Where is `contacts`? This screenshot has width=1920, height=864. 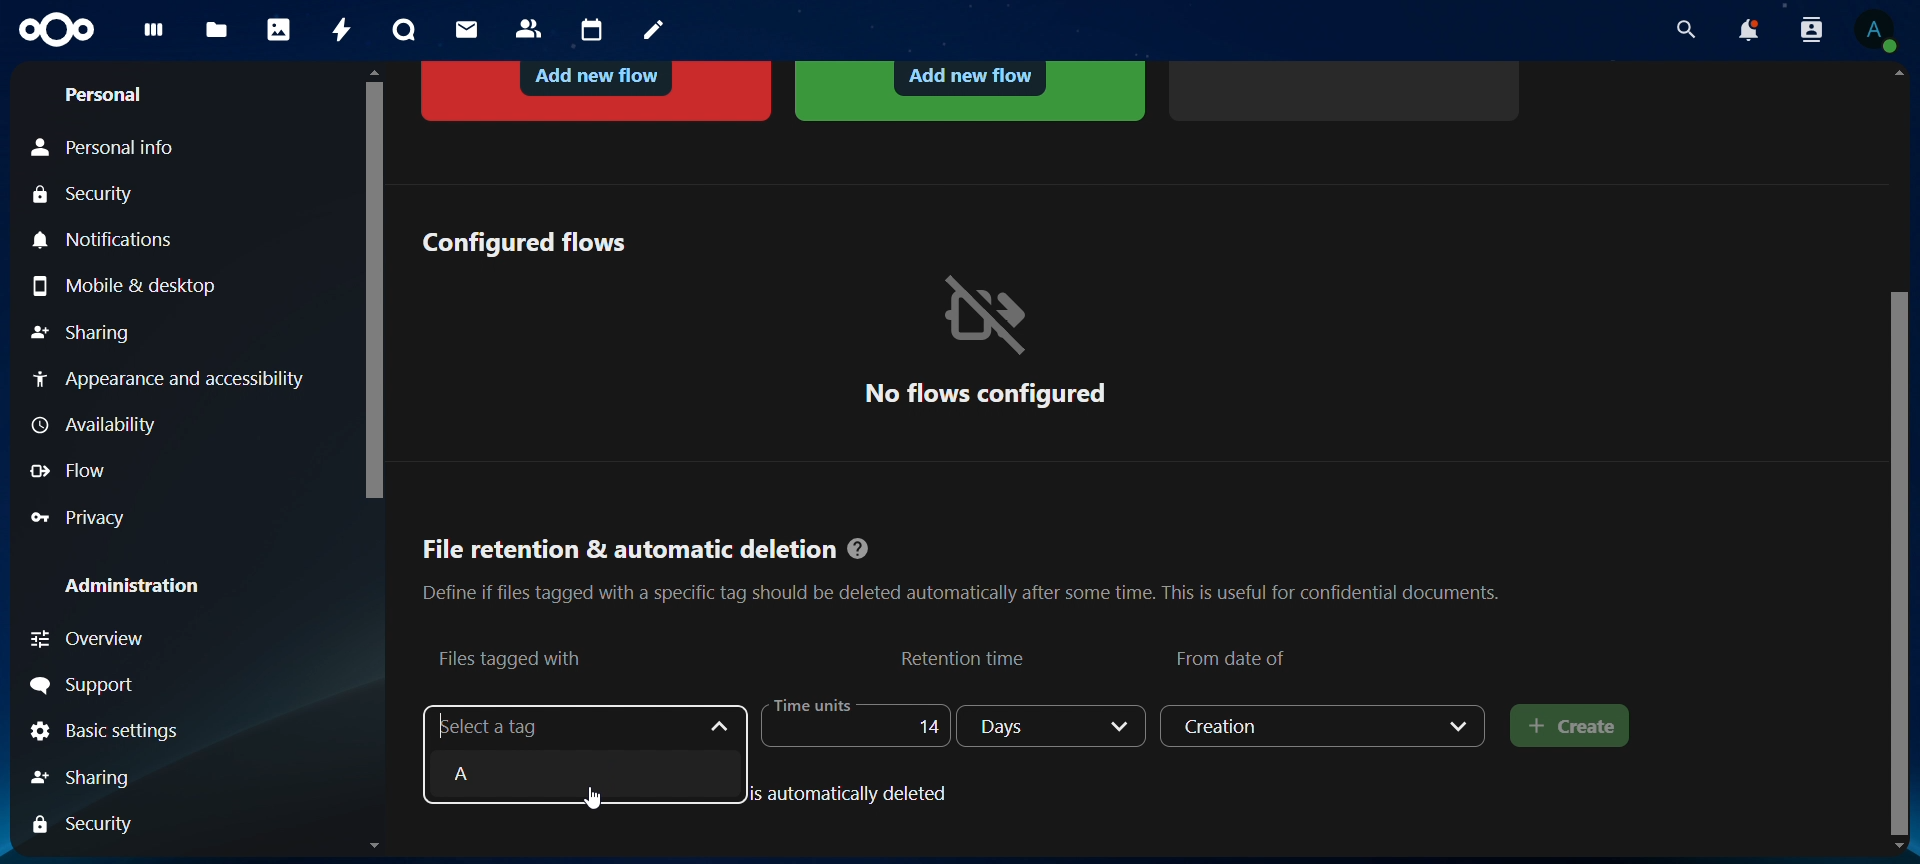 contacts is located at coordinates (530, 30).